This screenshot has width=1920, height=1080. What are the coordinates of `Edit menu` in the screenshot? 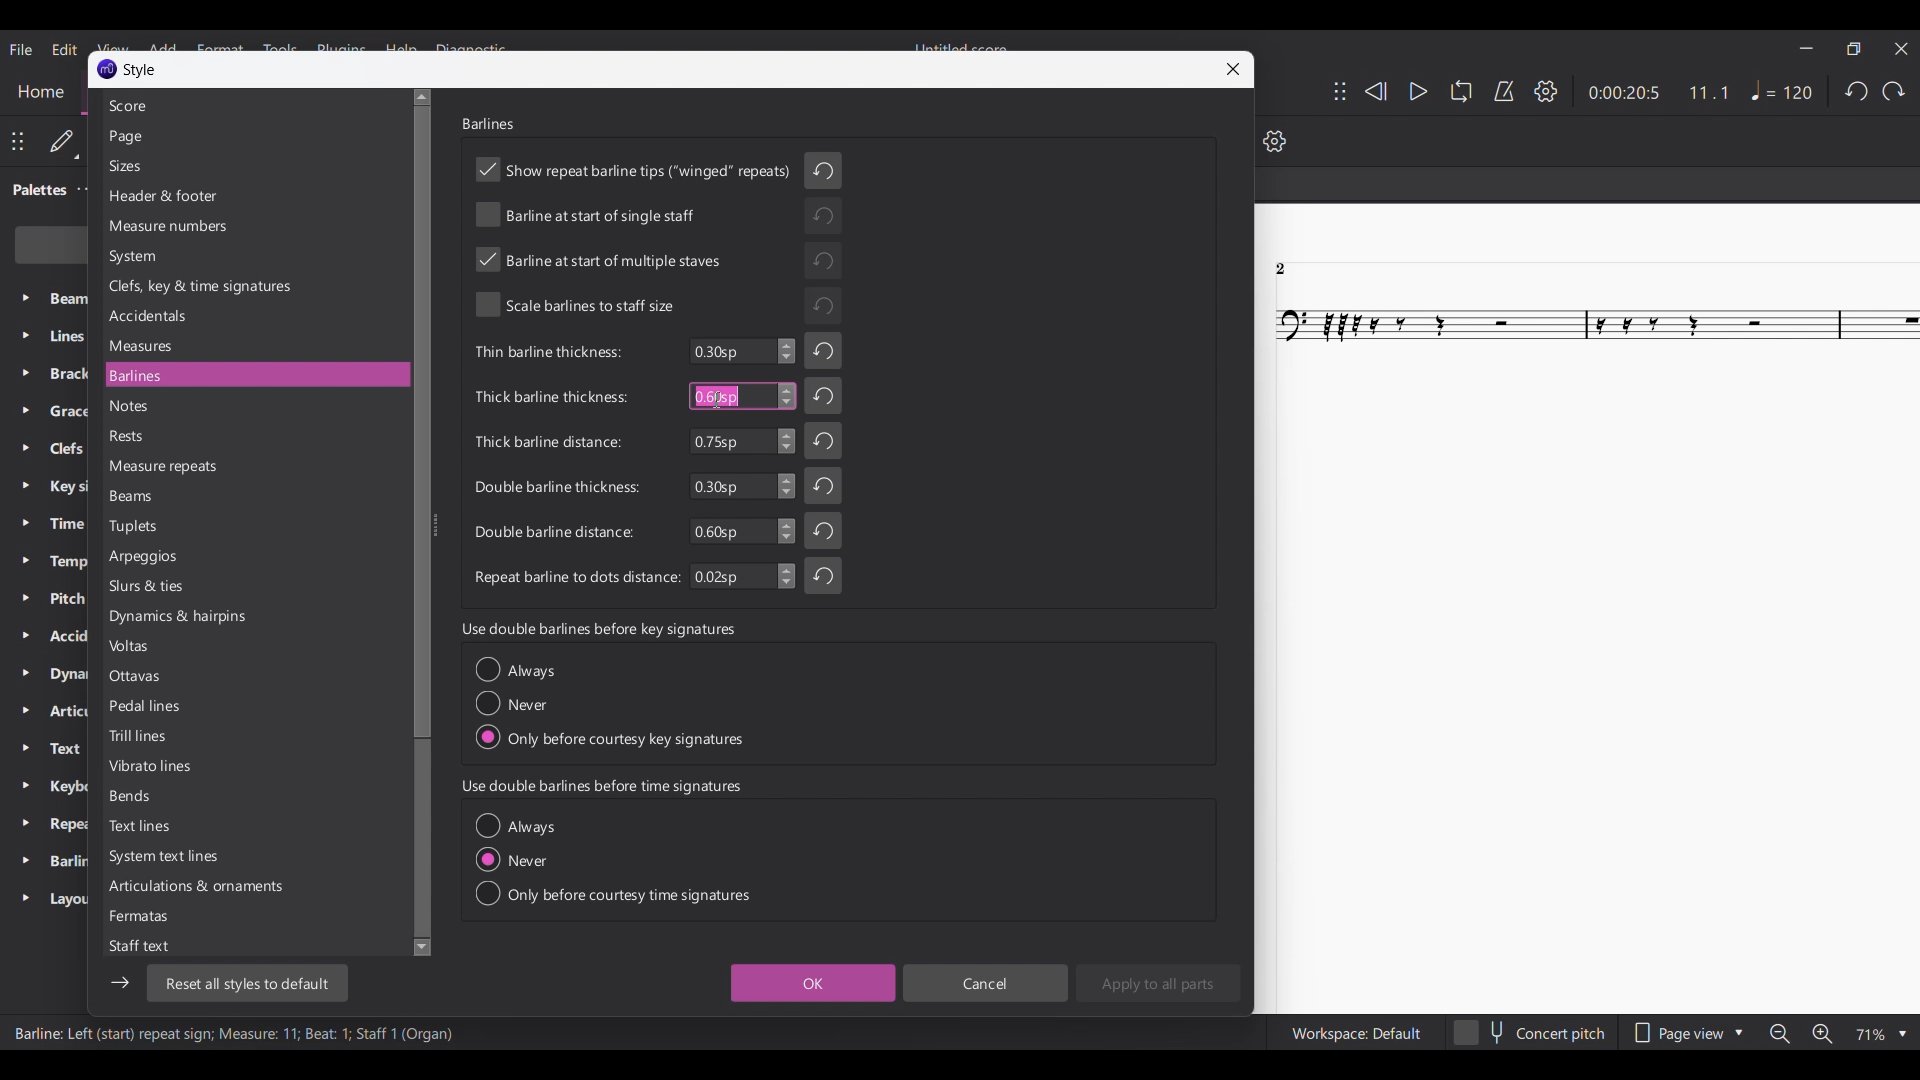 It's located at (66, 50).